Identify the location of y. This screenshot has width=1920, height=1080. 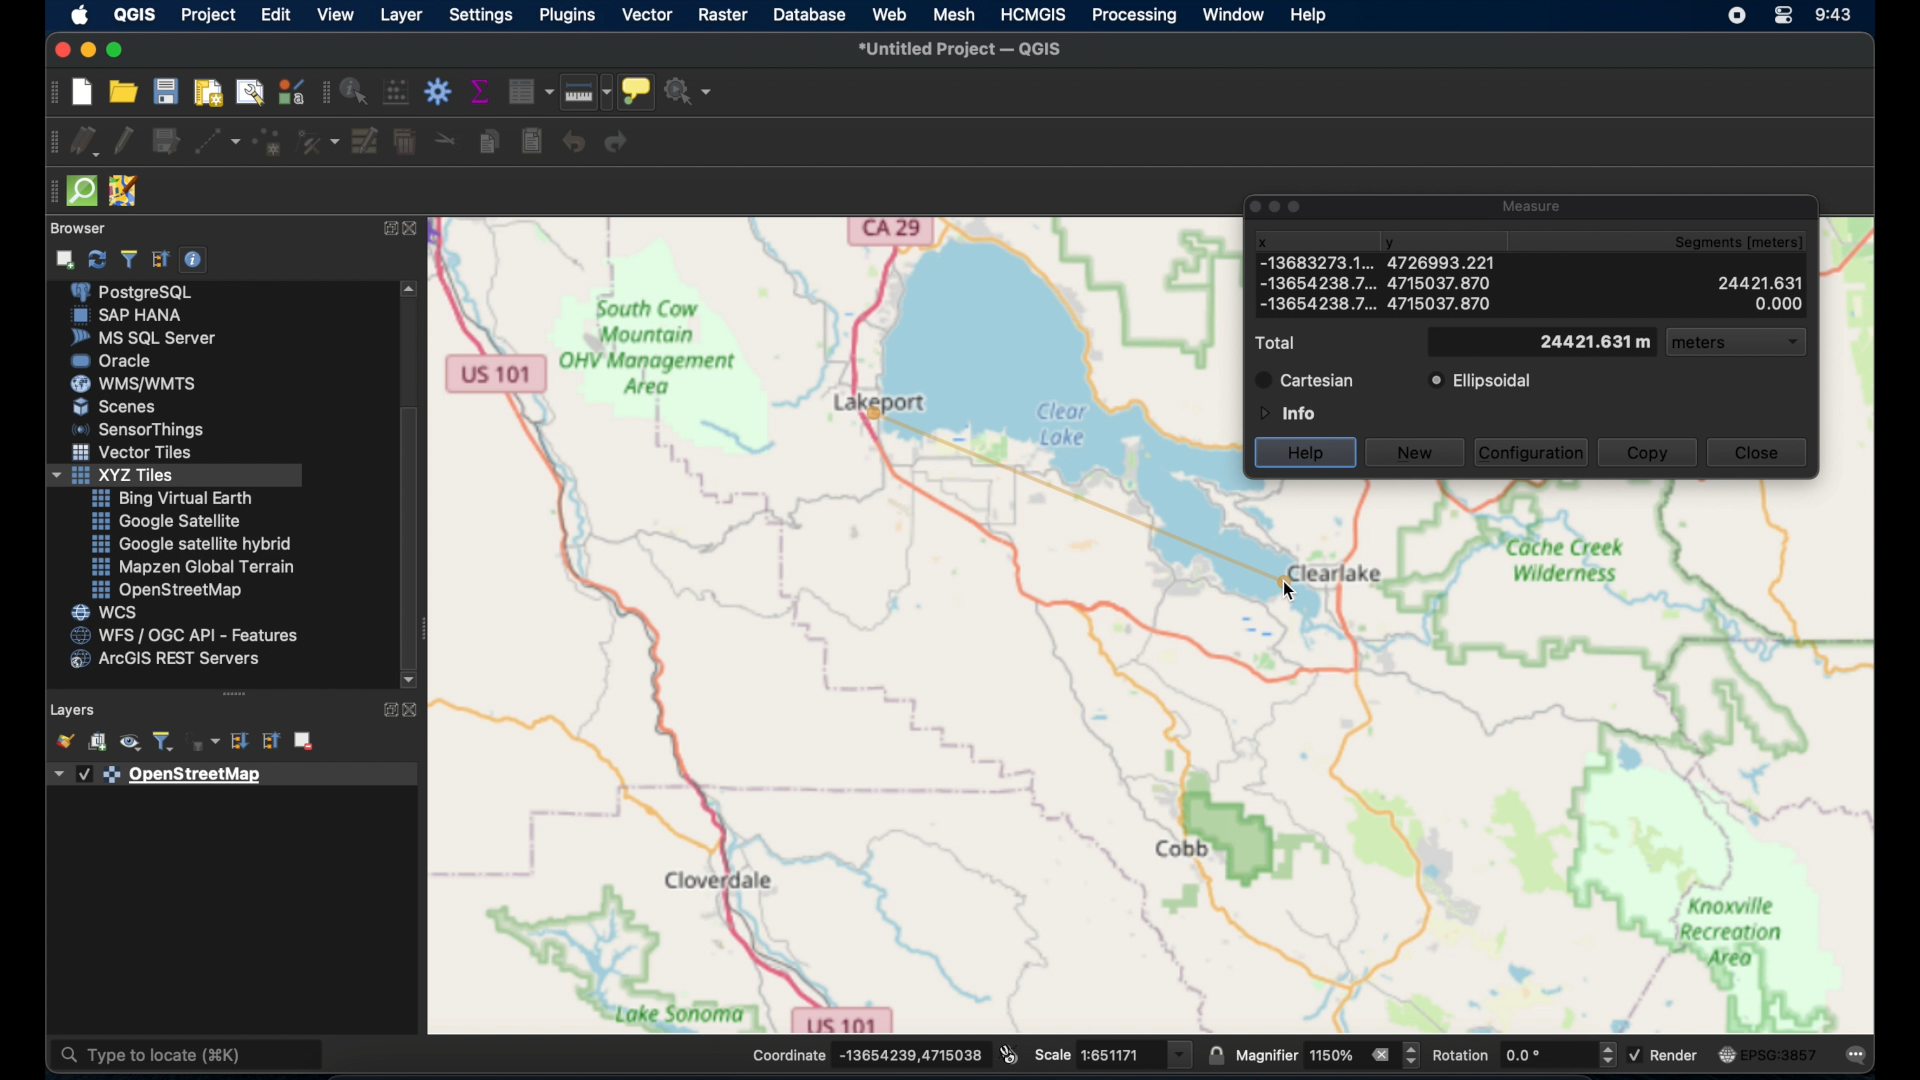
(1399, 239).